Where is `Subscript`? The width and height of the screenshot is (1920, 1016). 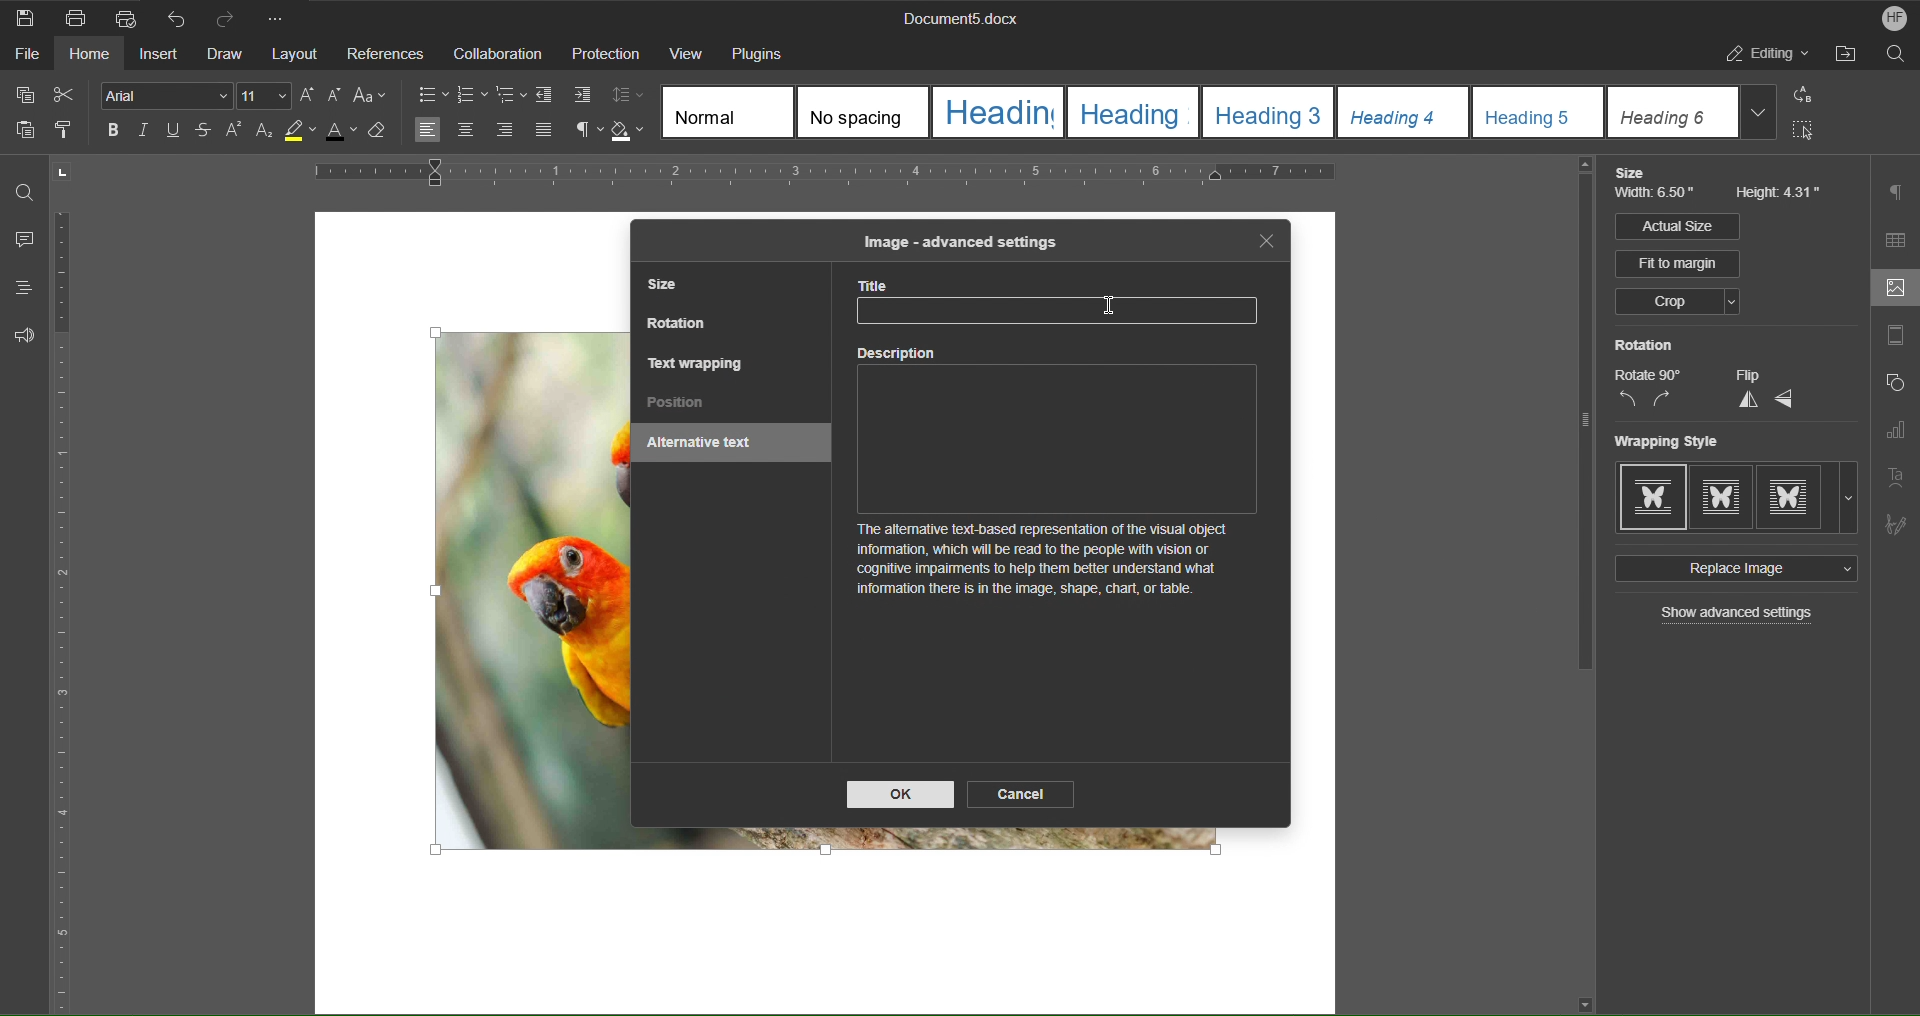 Subscript is located at coordinates (265, 134).